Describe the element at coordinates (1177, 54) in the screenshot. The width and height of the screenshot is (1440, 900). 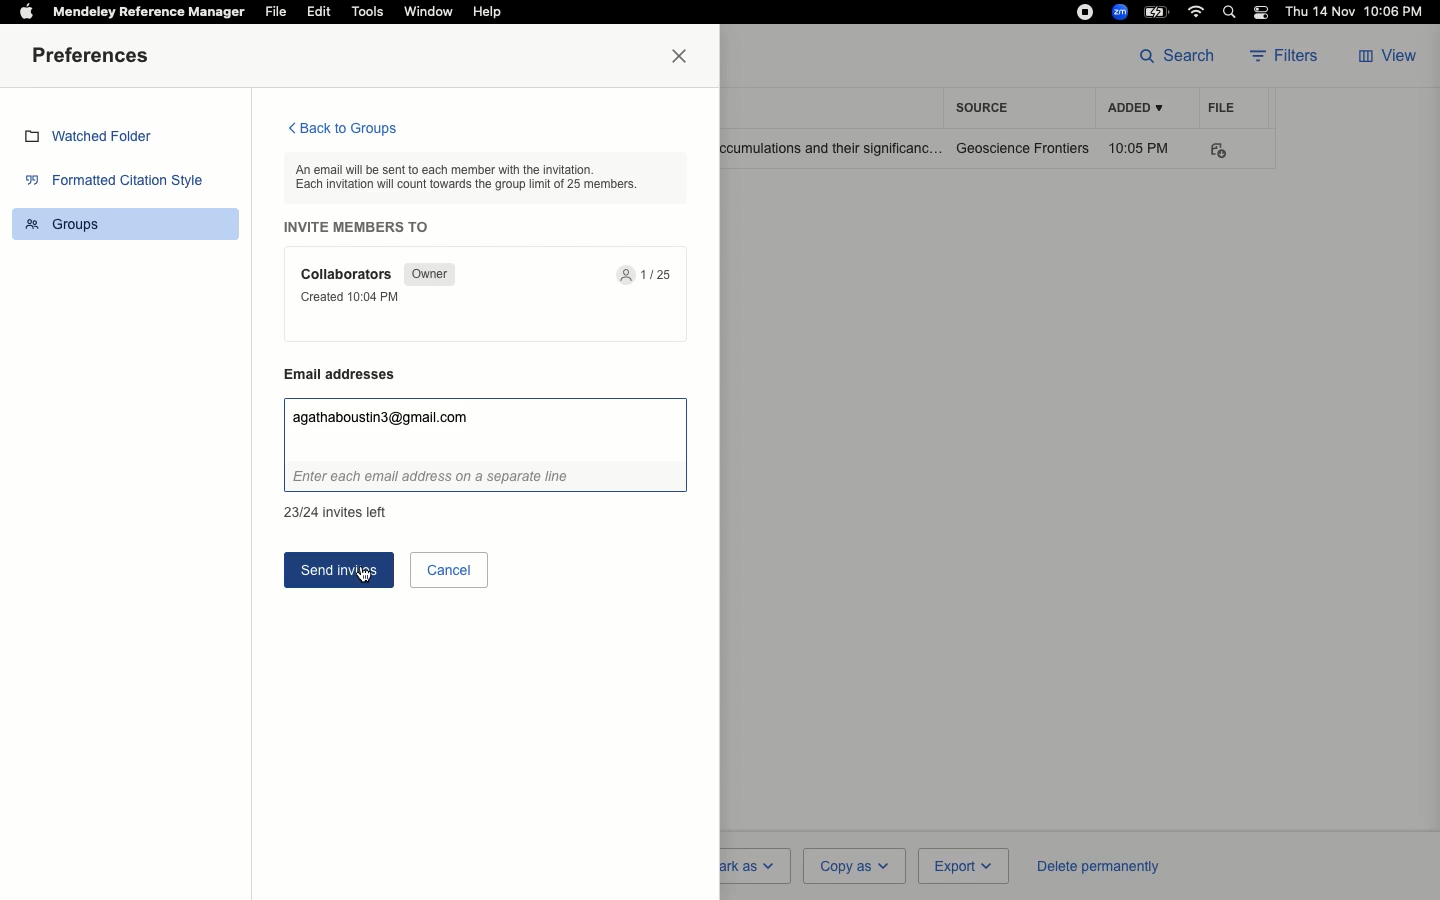
I see `Search` at that location.